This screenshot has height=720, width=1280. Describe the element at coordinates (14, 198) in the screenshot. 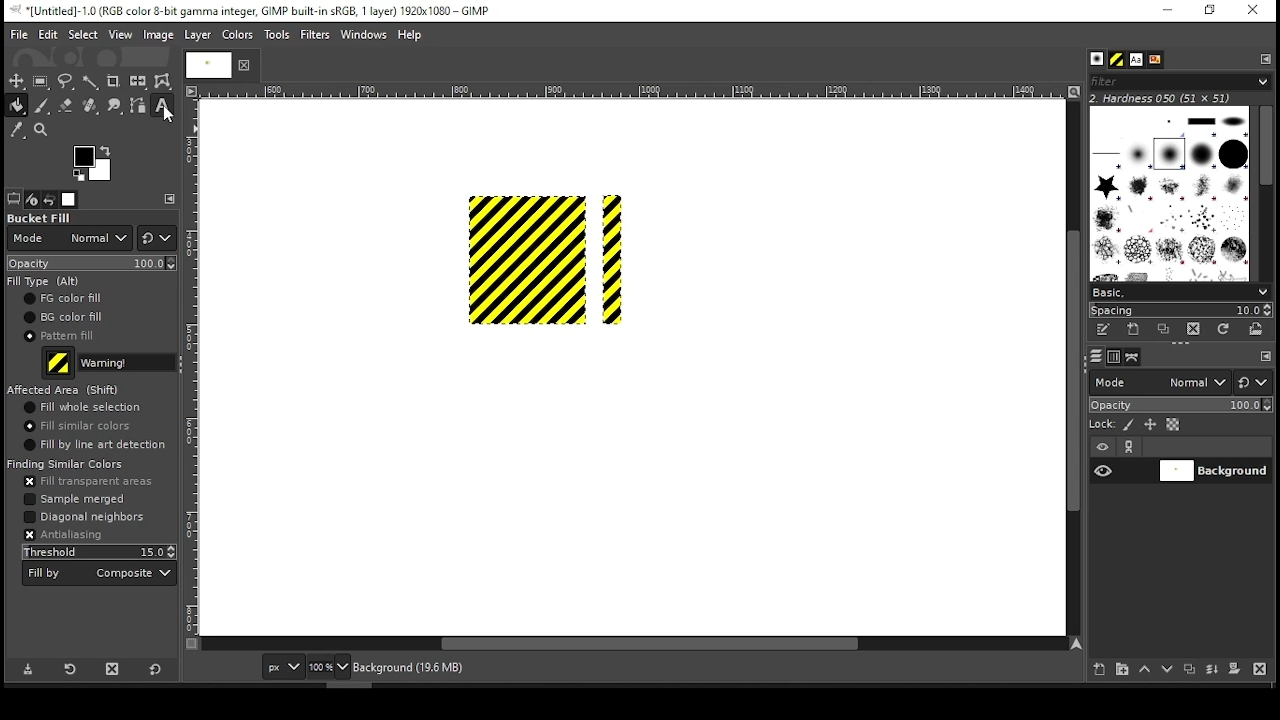

I see `tool options` at that location.